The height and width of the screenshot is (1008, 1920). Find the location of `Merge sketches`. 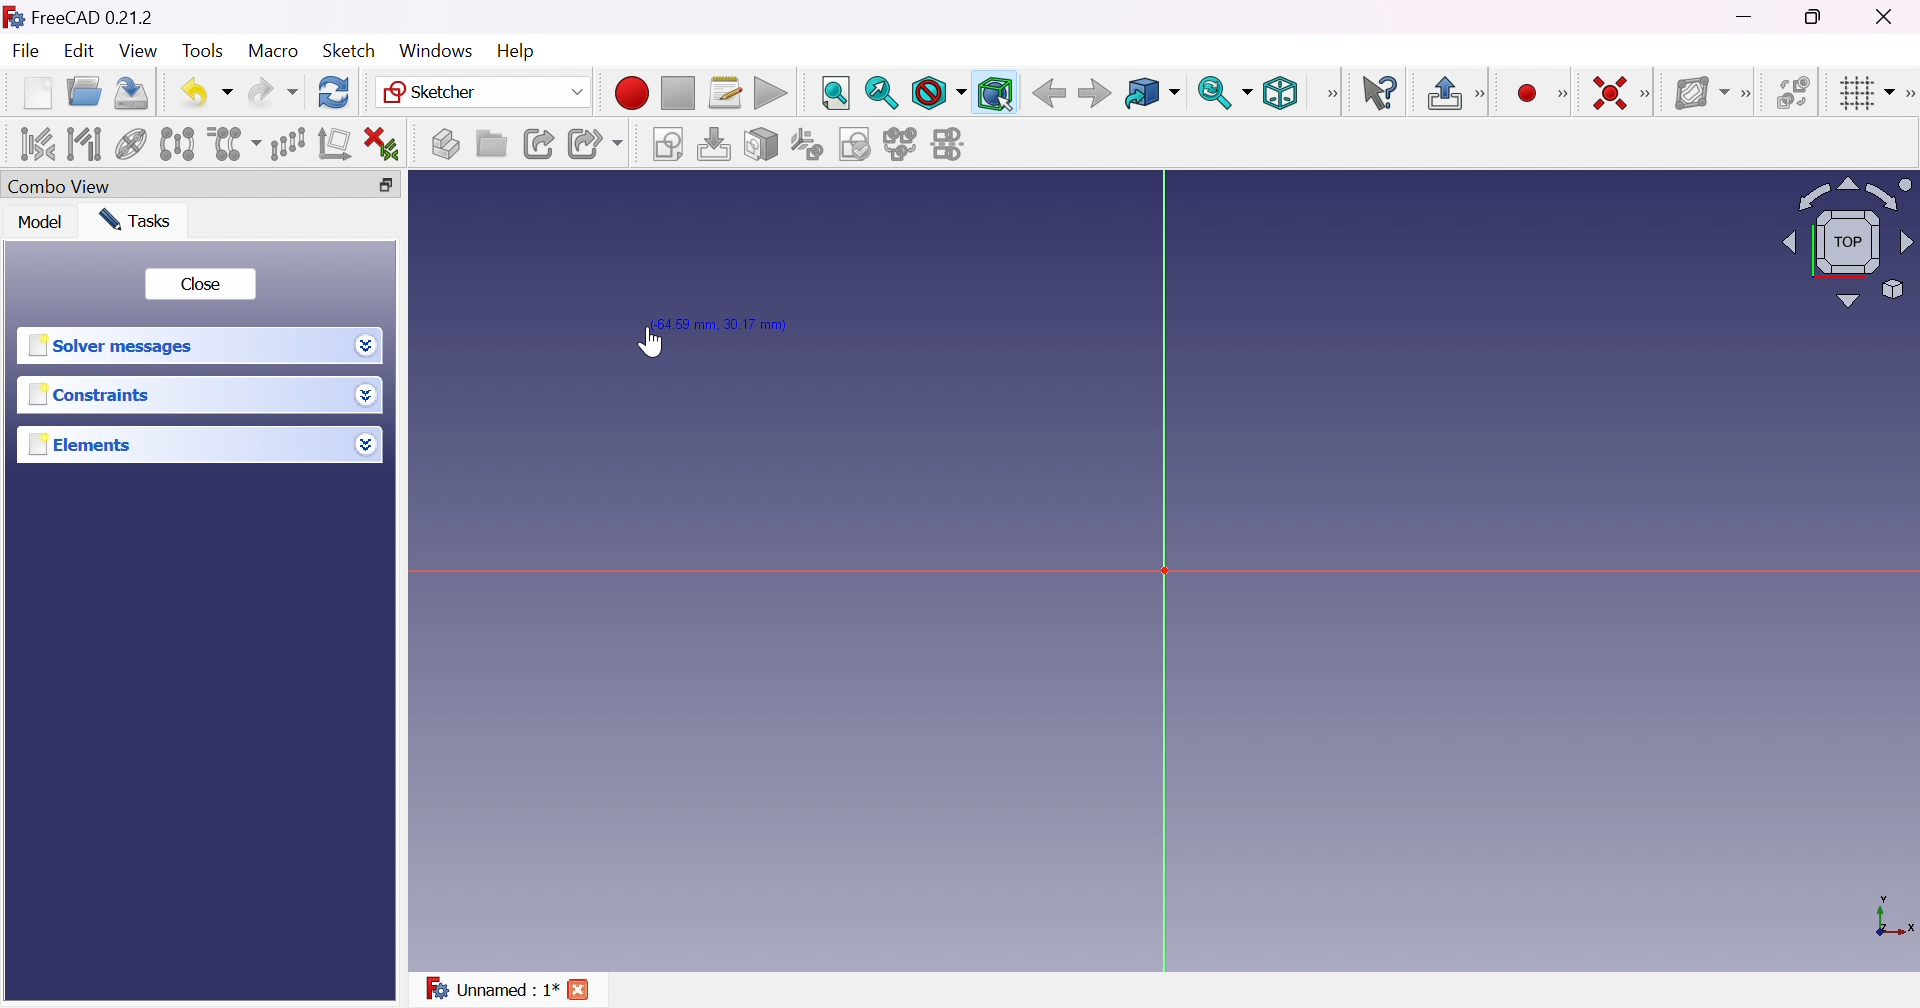

Merge sketches is located at coordinates (900, 145).